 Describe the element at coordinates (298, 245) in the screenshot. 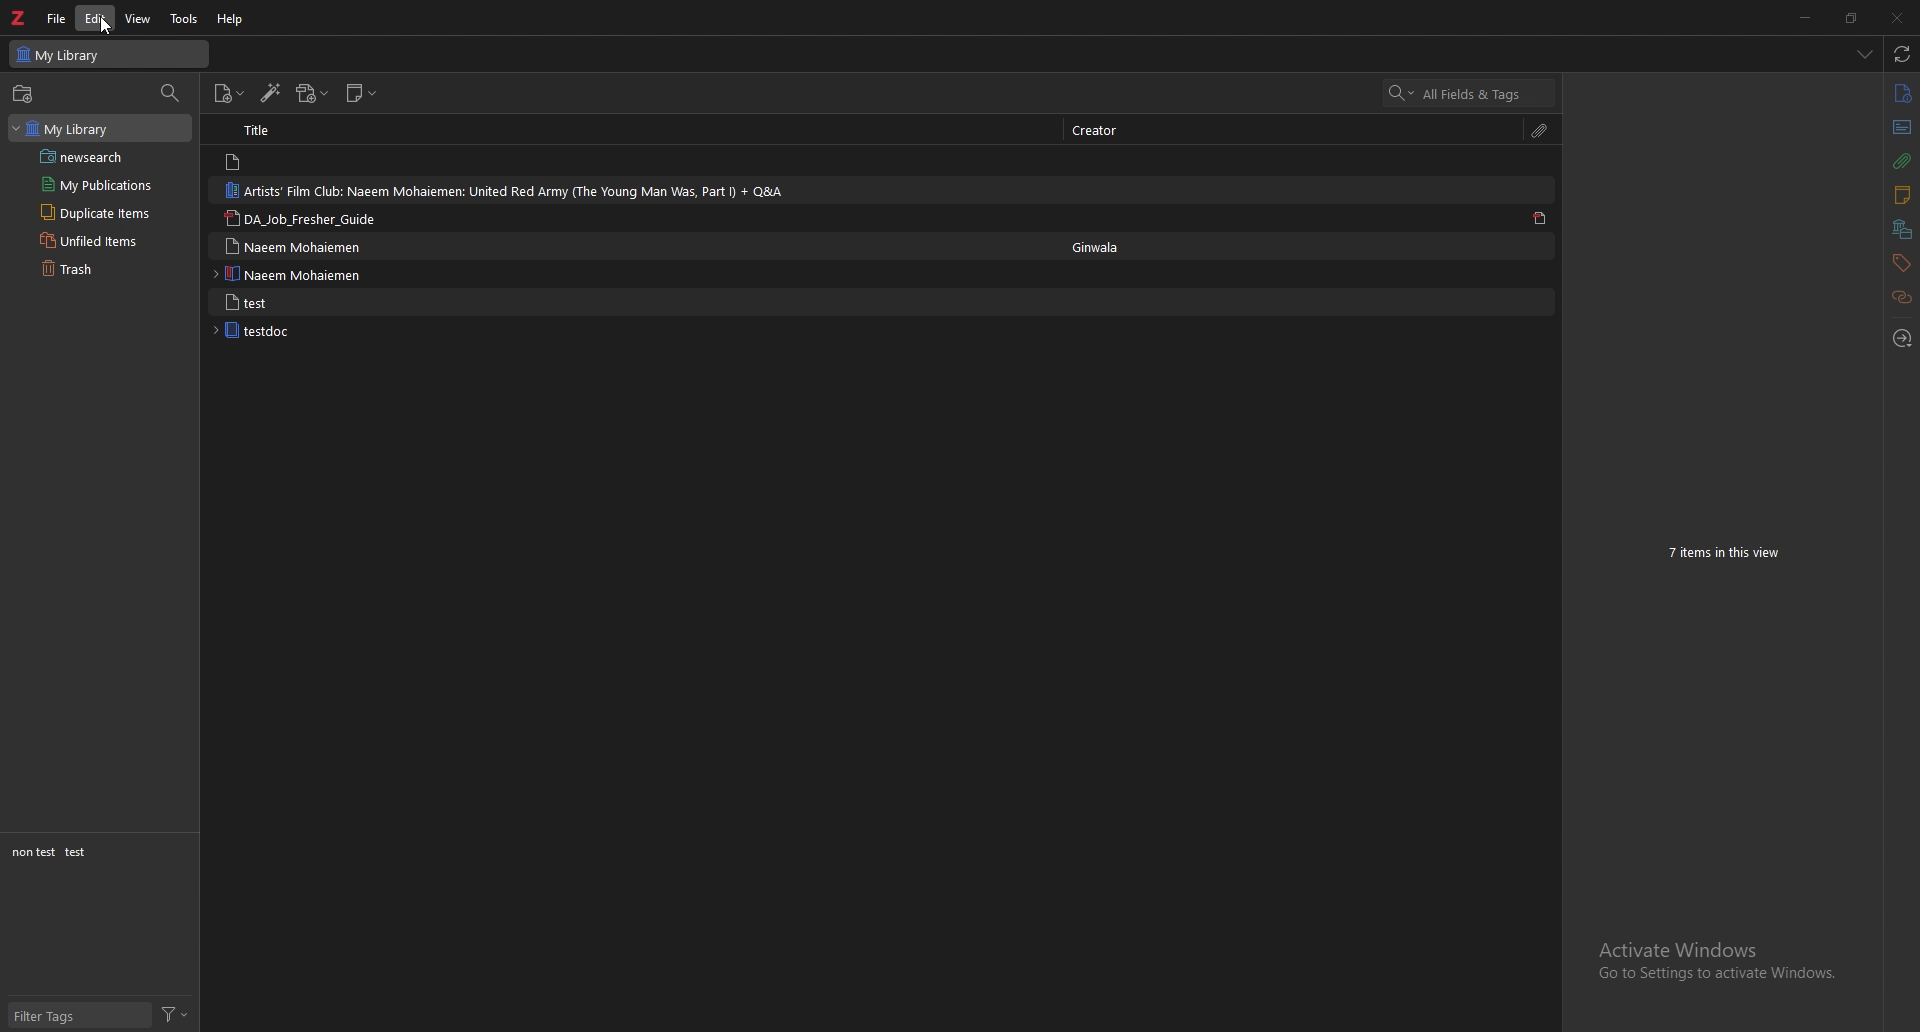

I see `Naeem Mohaiemen` at that location.